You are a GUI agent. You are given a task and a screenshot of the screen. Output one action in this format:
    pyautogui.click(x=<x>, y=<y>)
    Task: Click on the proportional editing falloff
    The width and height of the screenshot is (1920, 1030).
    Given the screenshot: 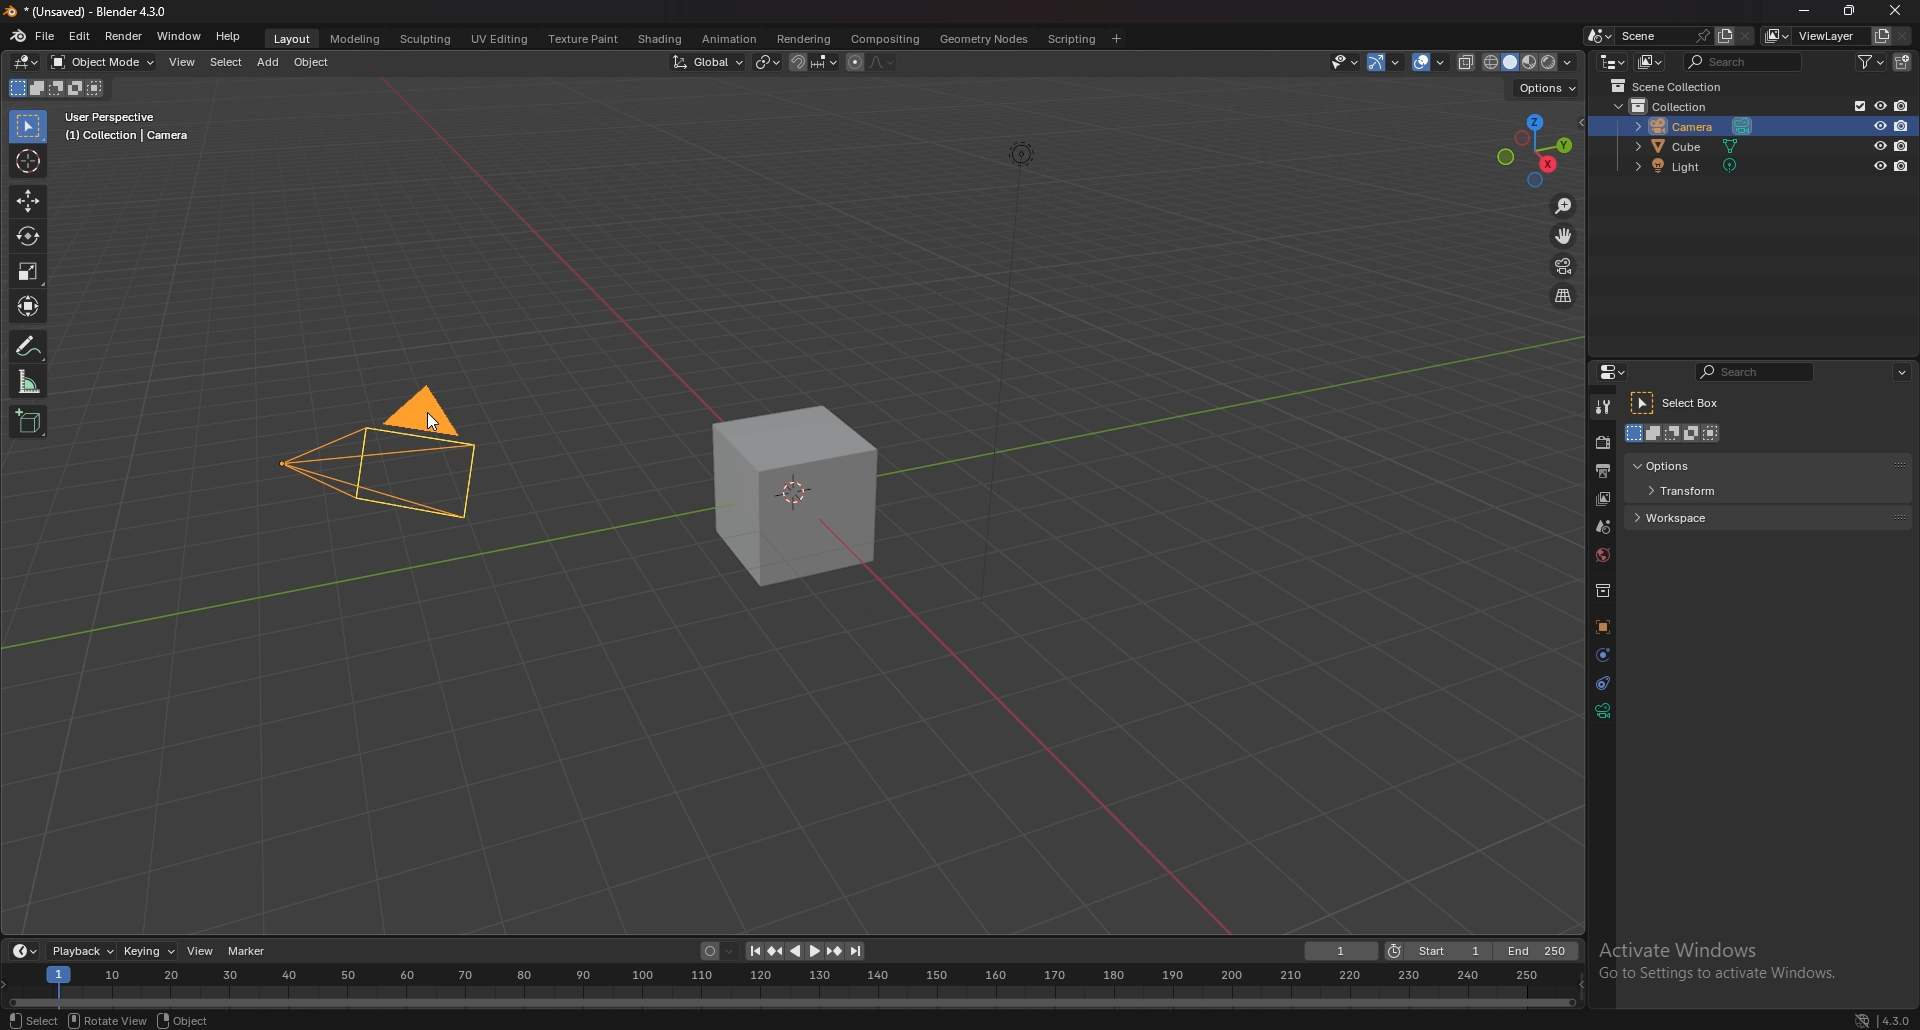 What is the action you would take?
    pyautogui.click(x=884, y=61)
    